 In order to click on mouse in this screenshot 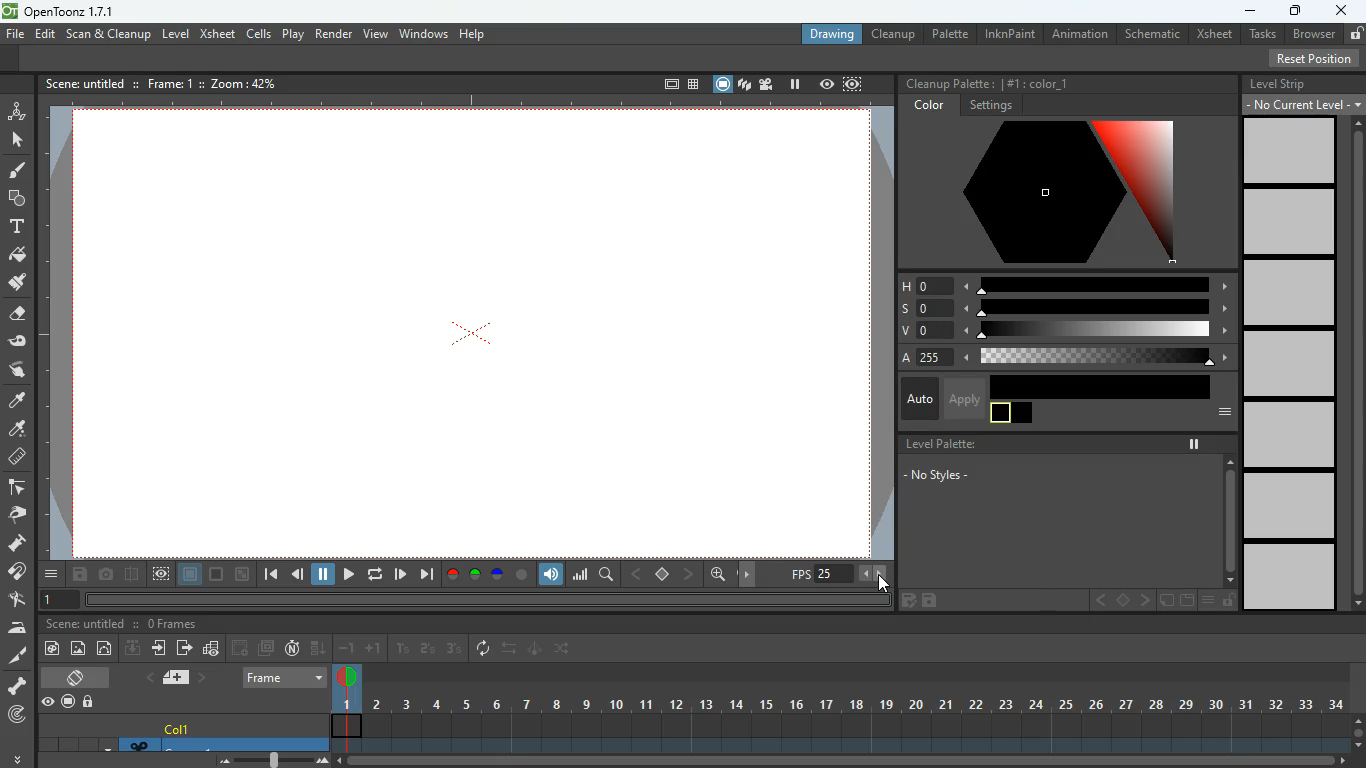, I will do `click(17, 140)`.